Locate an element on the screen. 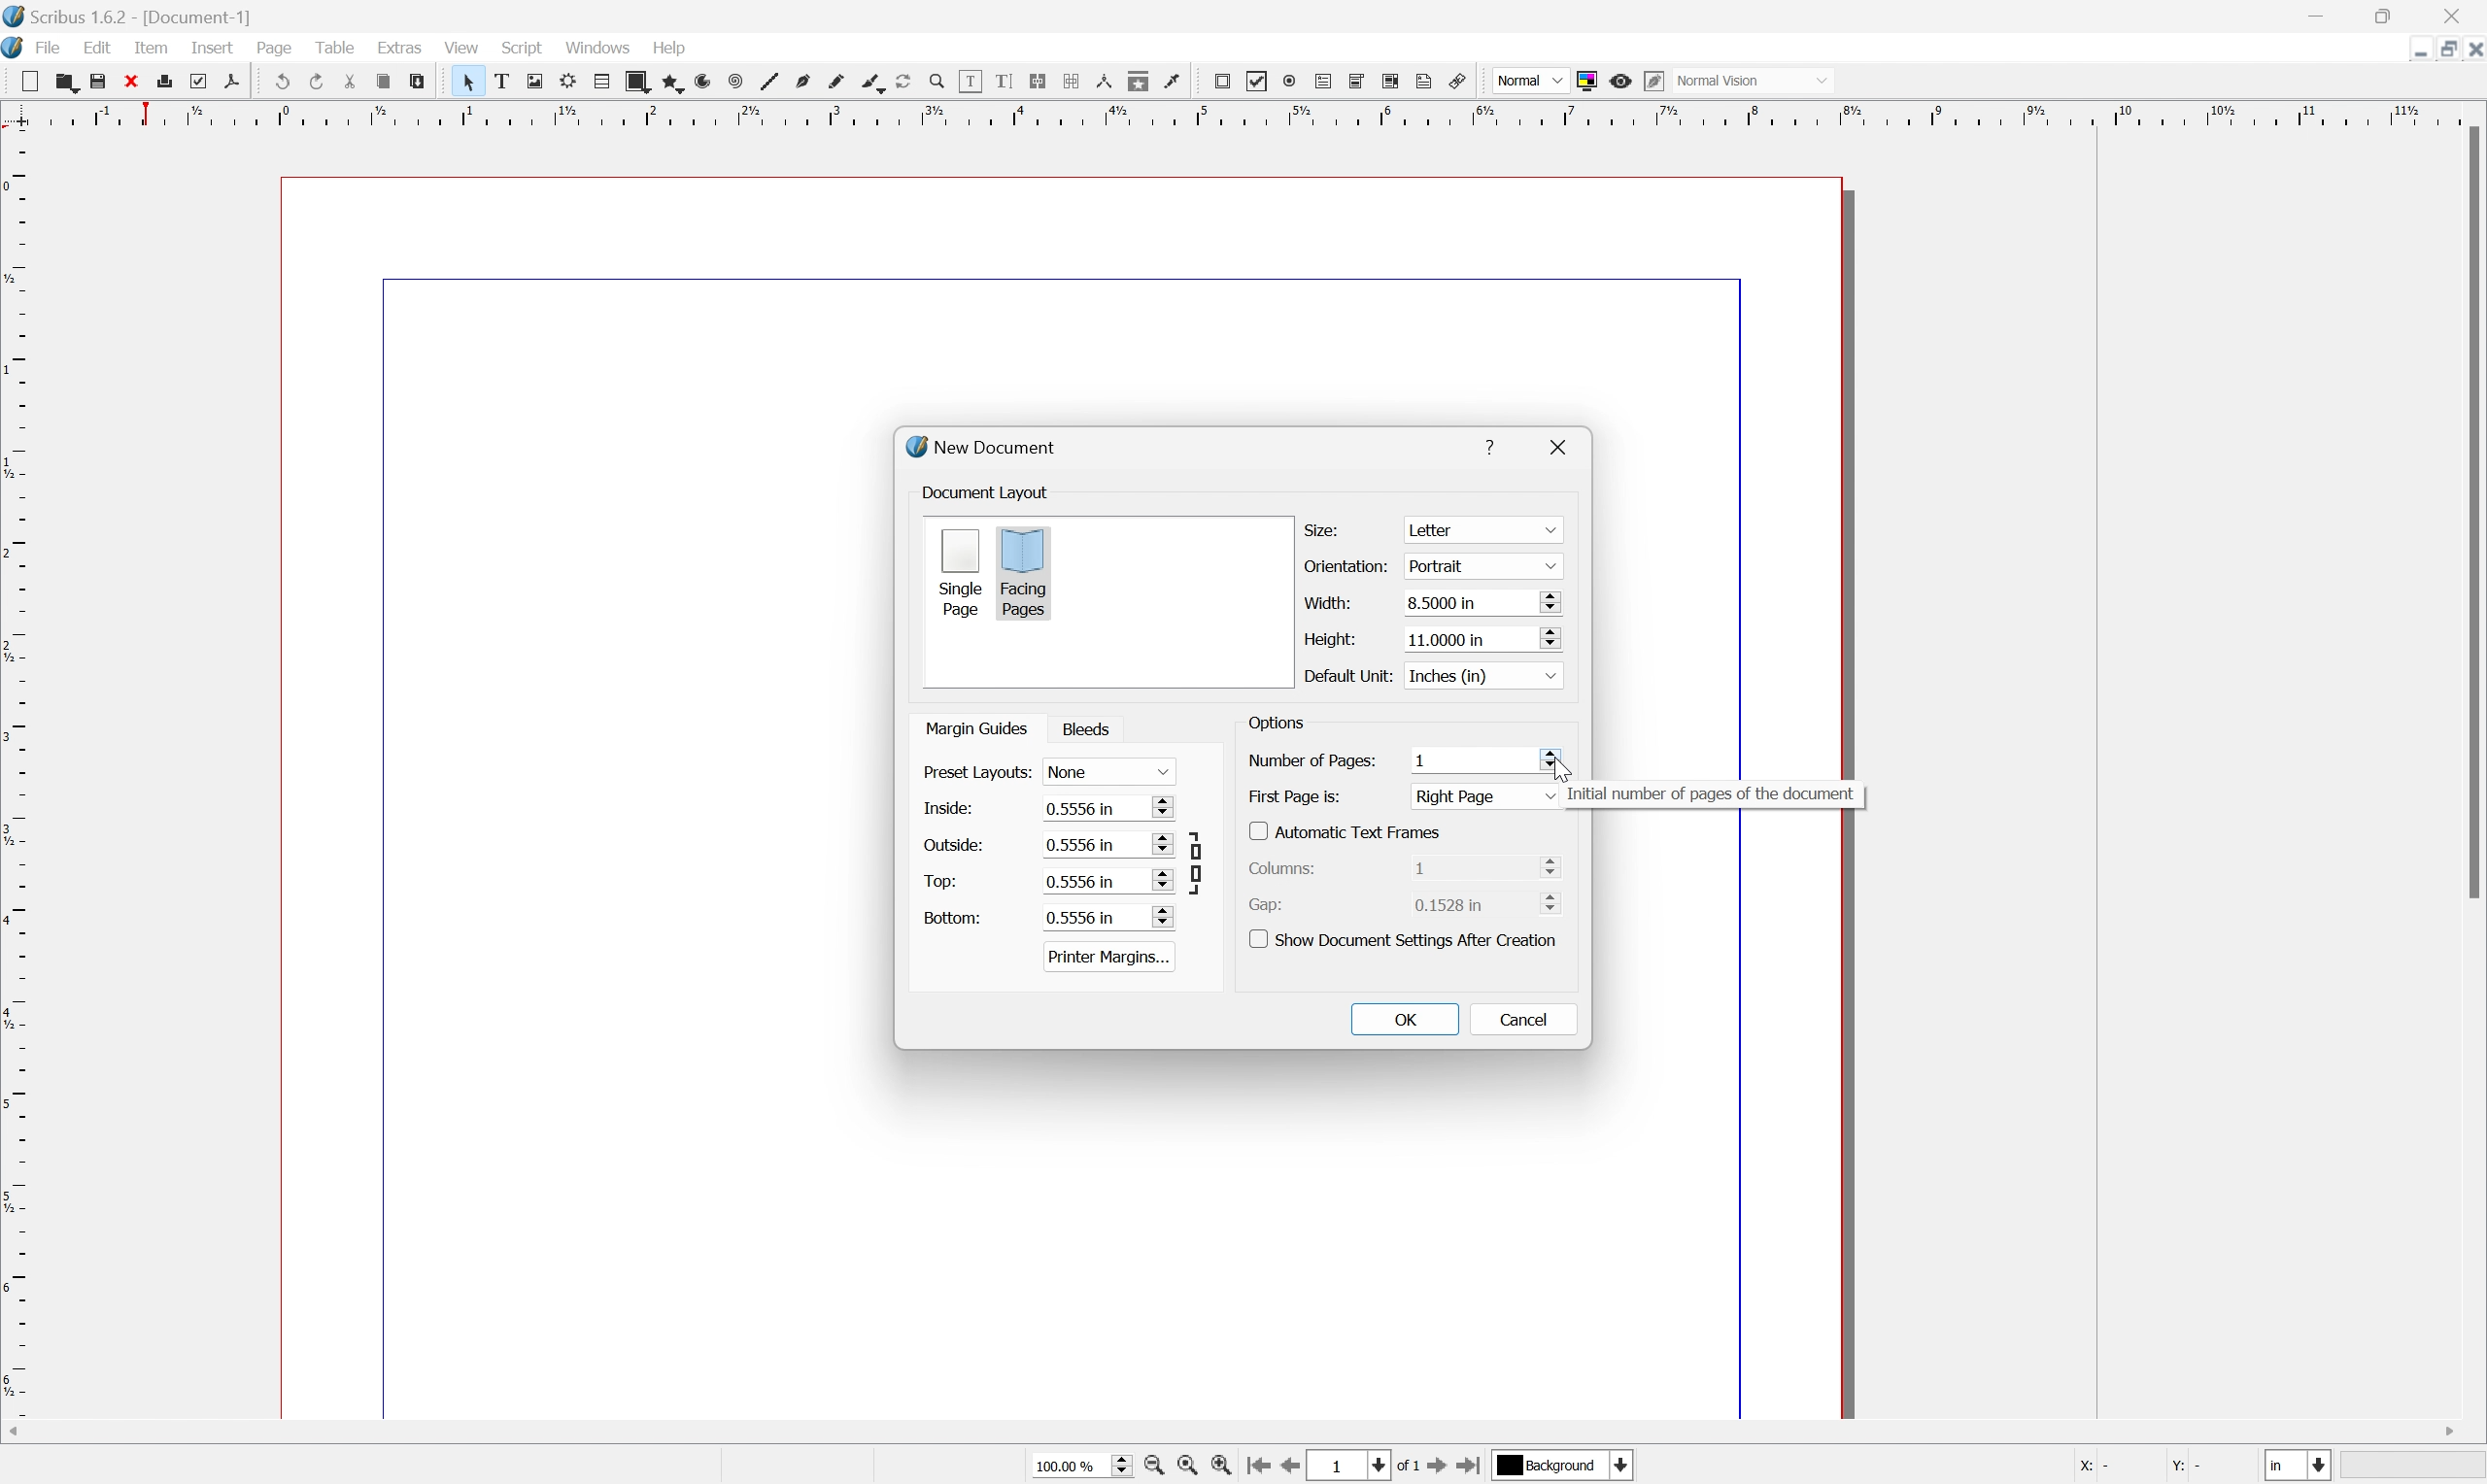 This screenshot has width=2487, height=1484. Line is located at coordinates (765, 82).